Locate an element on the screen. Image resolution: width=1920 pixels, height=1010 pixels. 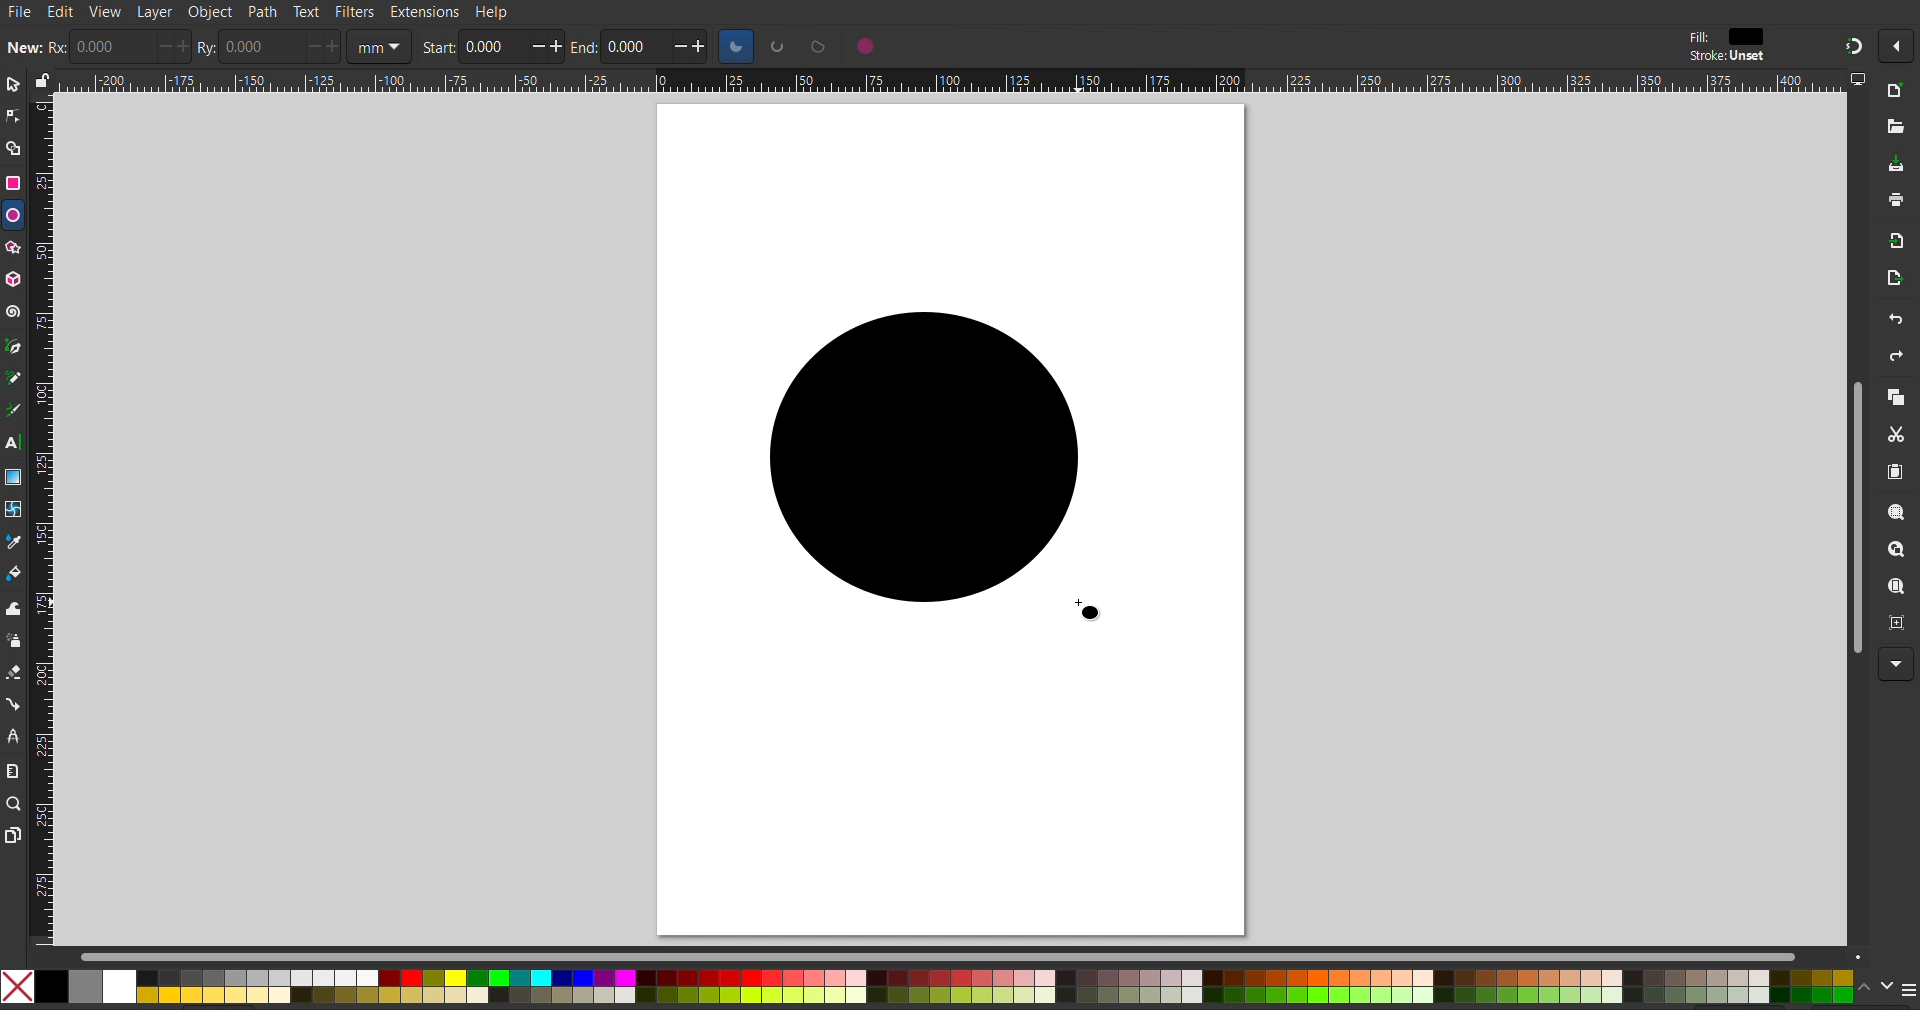
Snapping is located at coordinates (1847, 45).